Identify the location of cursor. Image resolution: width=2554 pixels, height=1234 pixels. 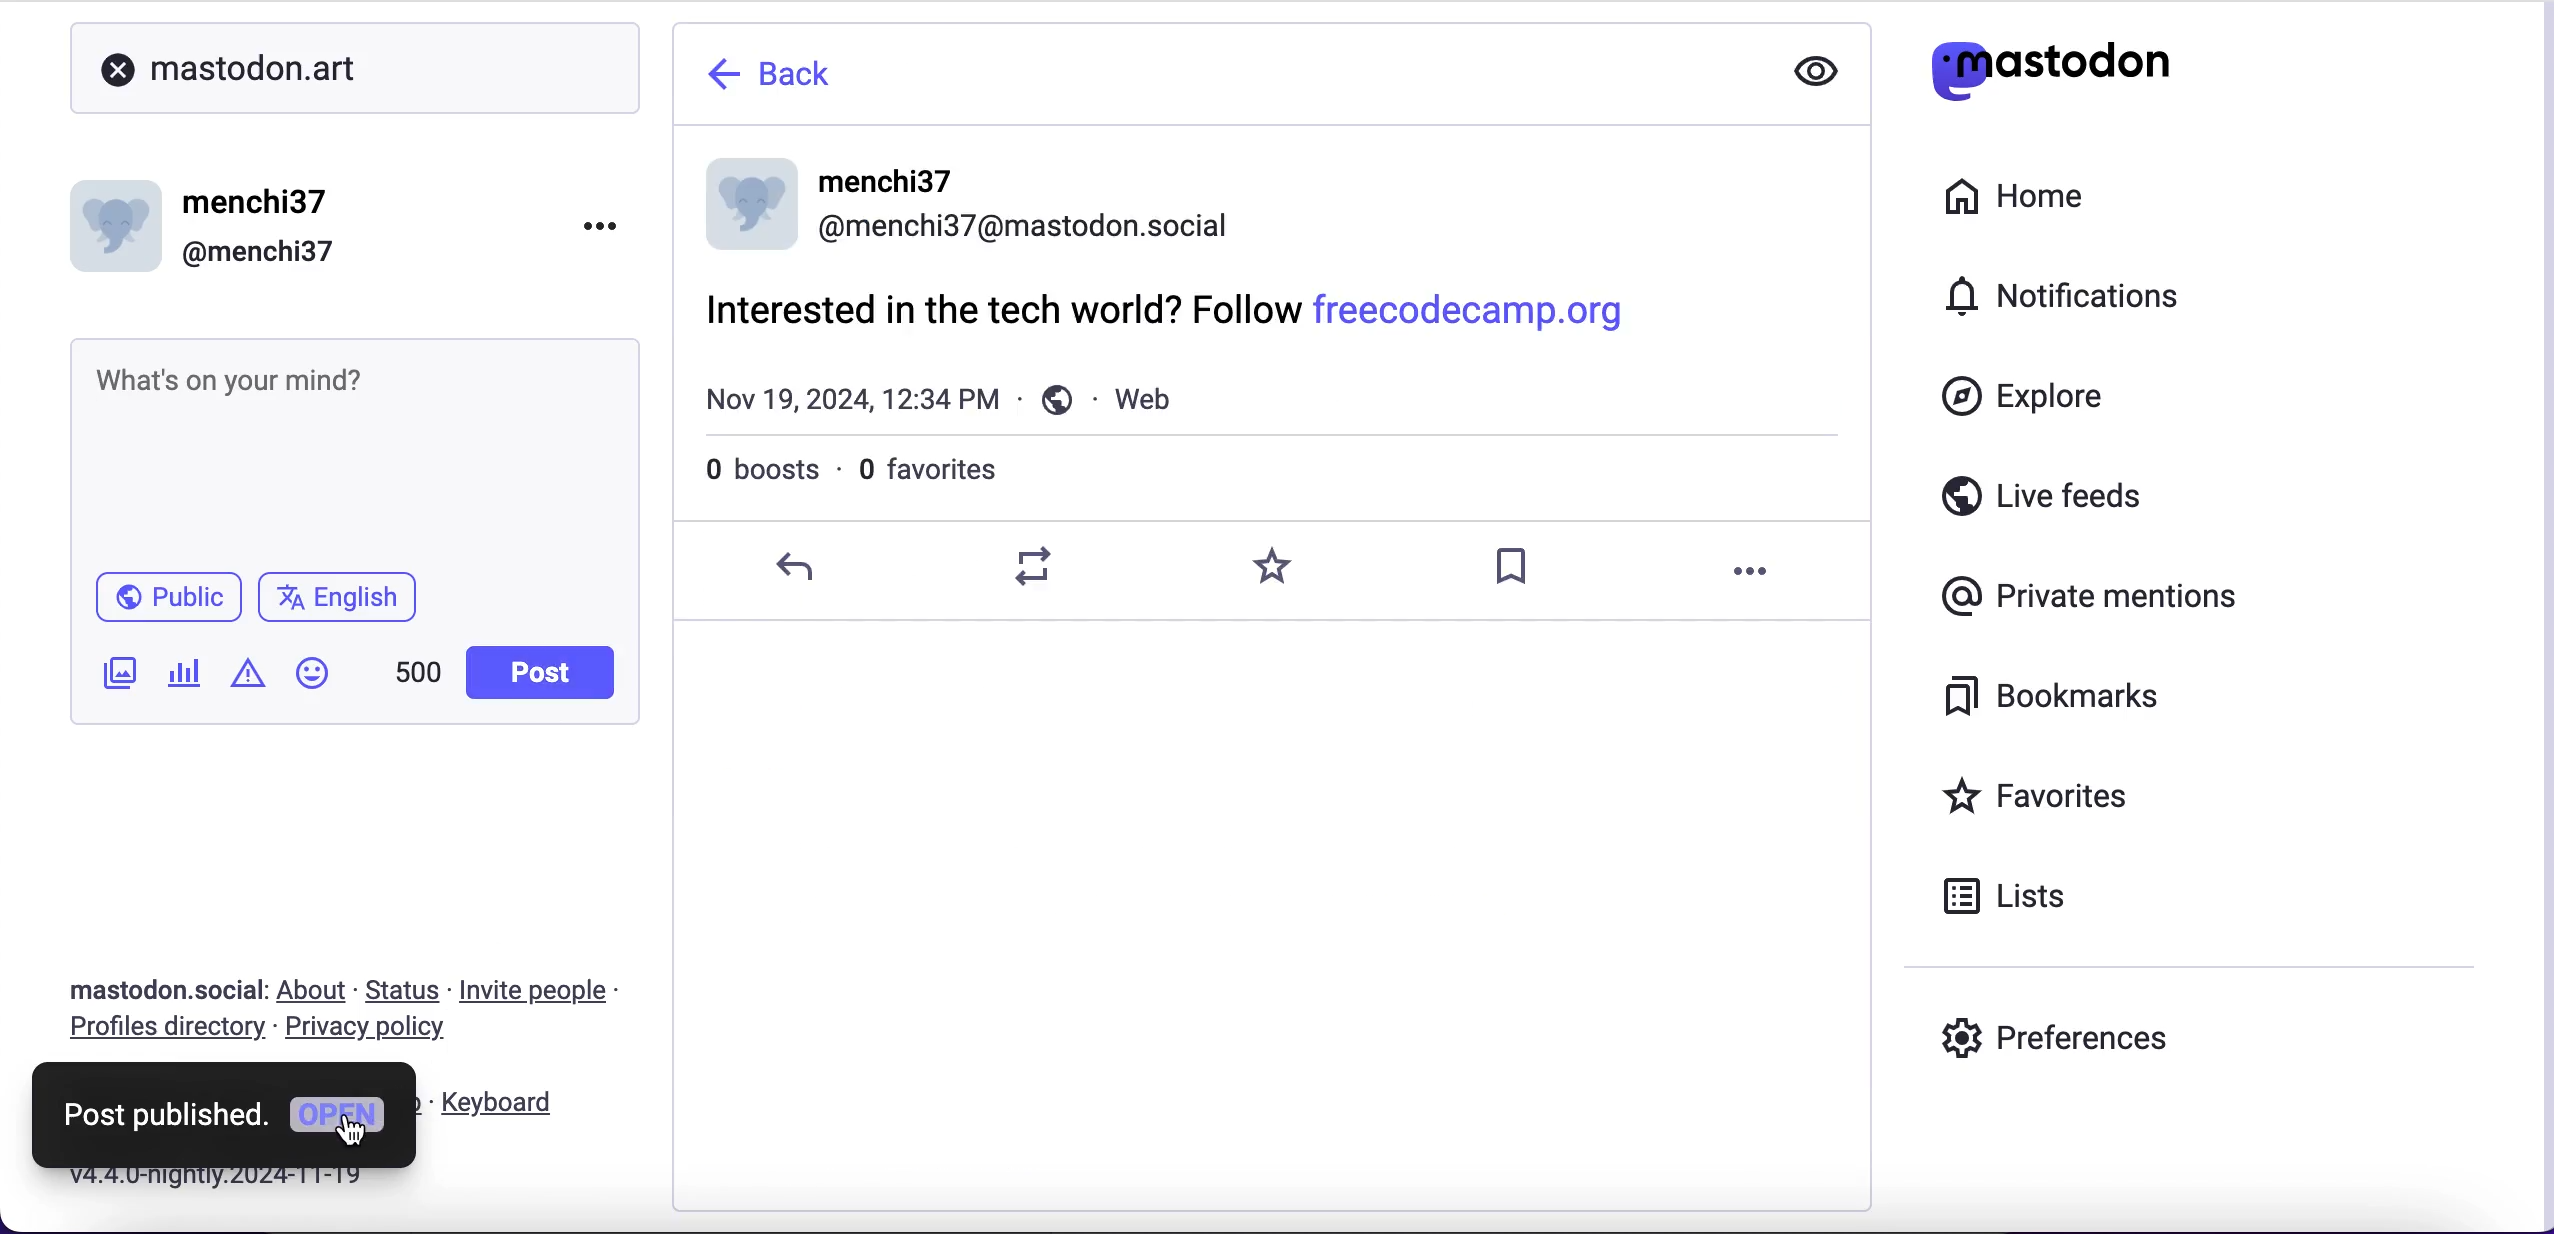
(356, 1129).